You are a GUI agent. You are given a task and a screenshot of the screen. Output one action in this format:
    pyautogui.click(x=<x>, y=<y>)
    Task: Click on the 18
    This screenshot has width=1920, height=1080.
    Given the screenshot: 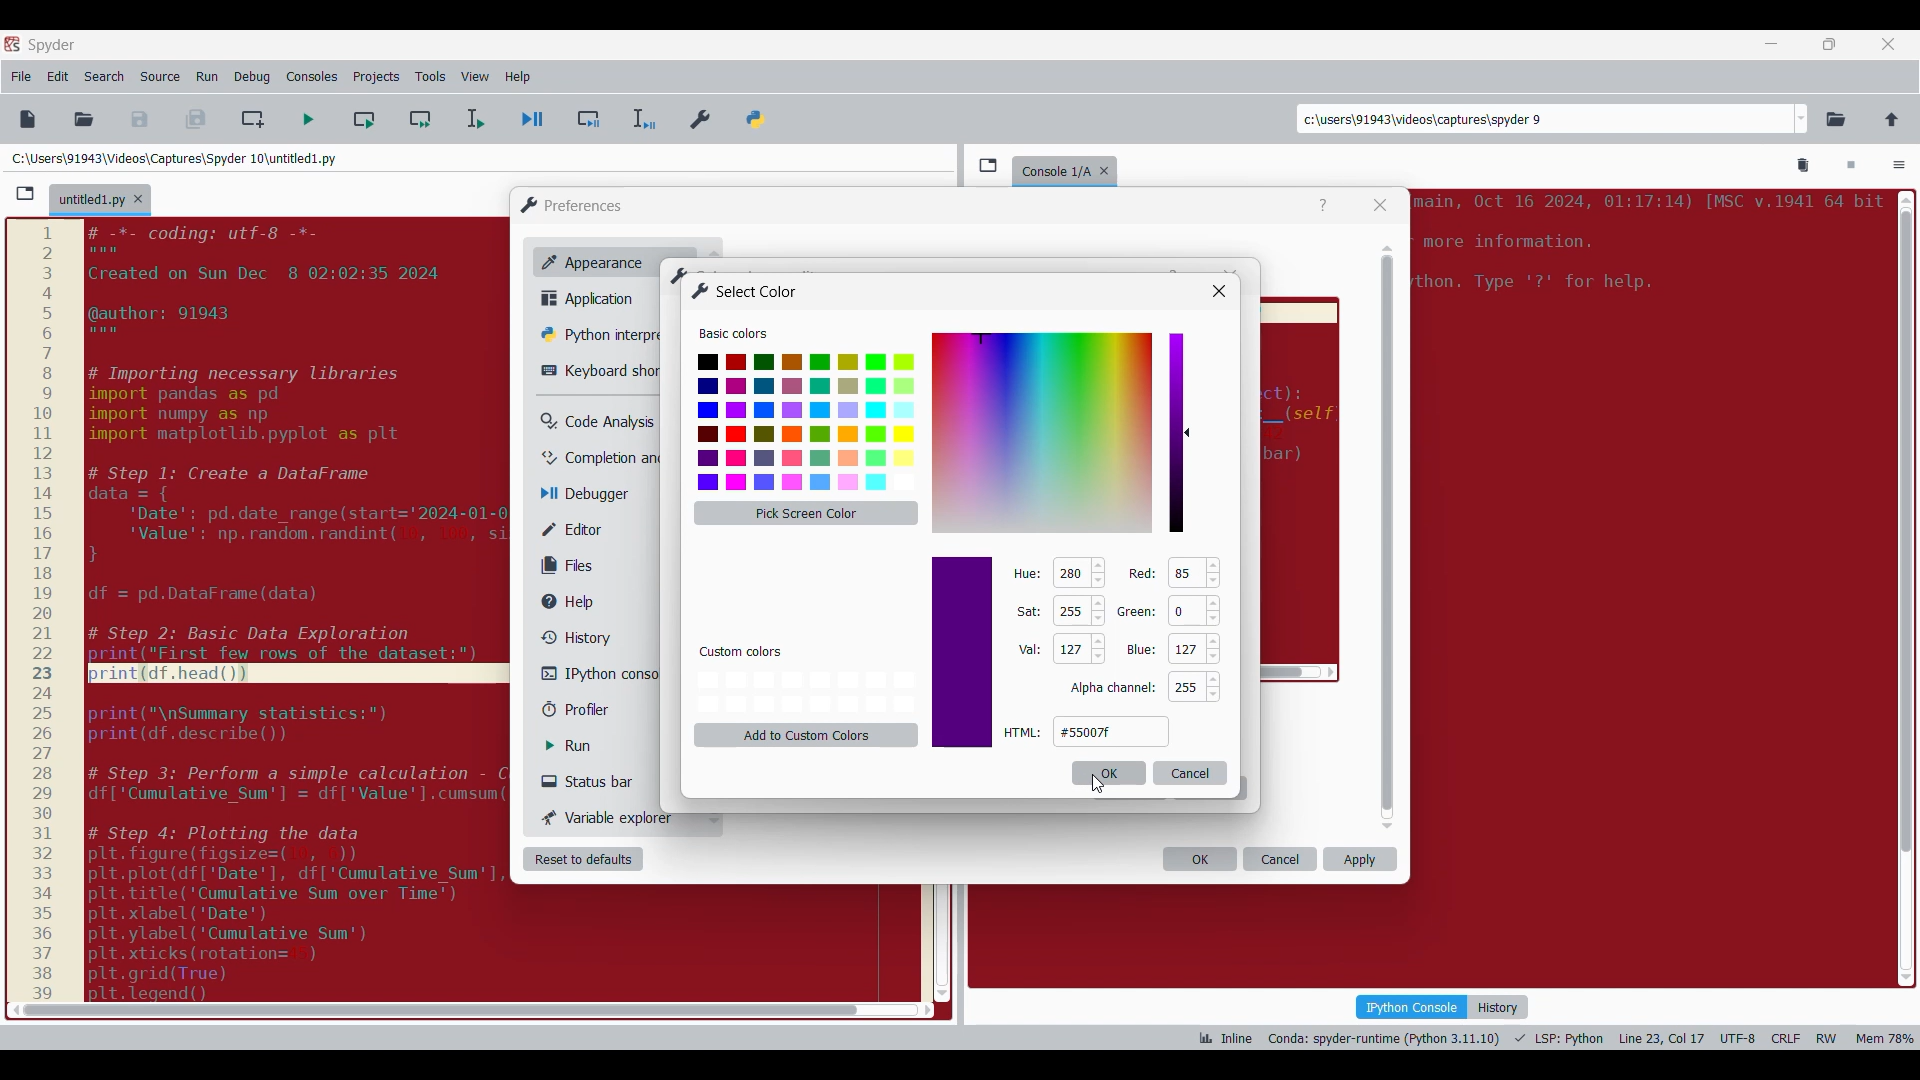 What is the action you would take?
    pyautogui.click(x=1187, y=610)
    